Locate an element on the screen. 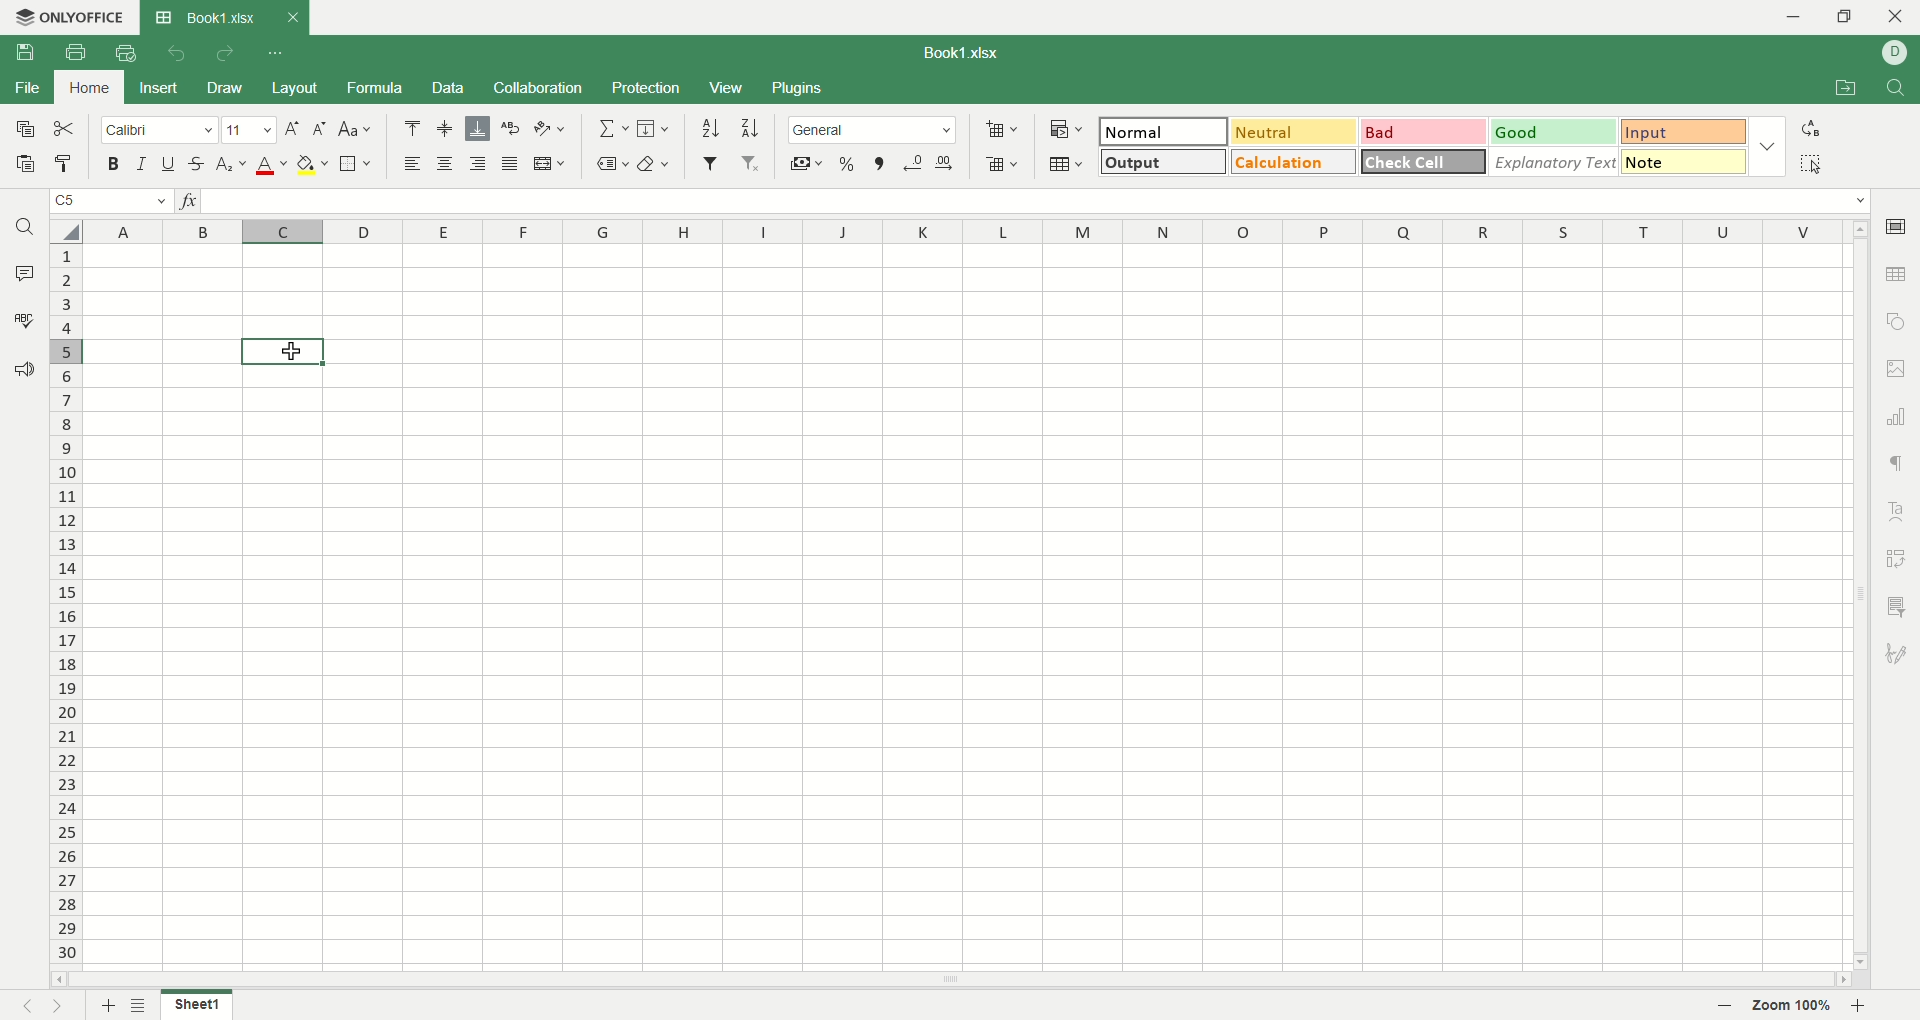 The image size is (1920, 1020). FIND is located at coordinates (1892, 89).